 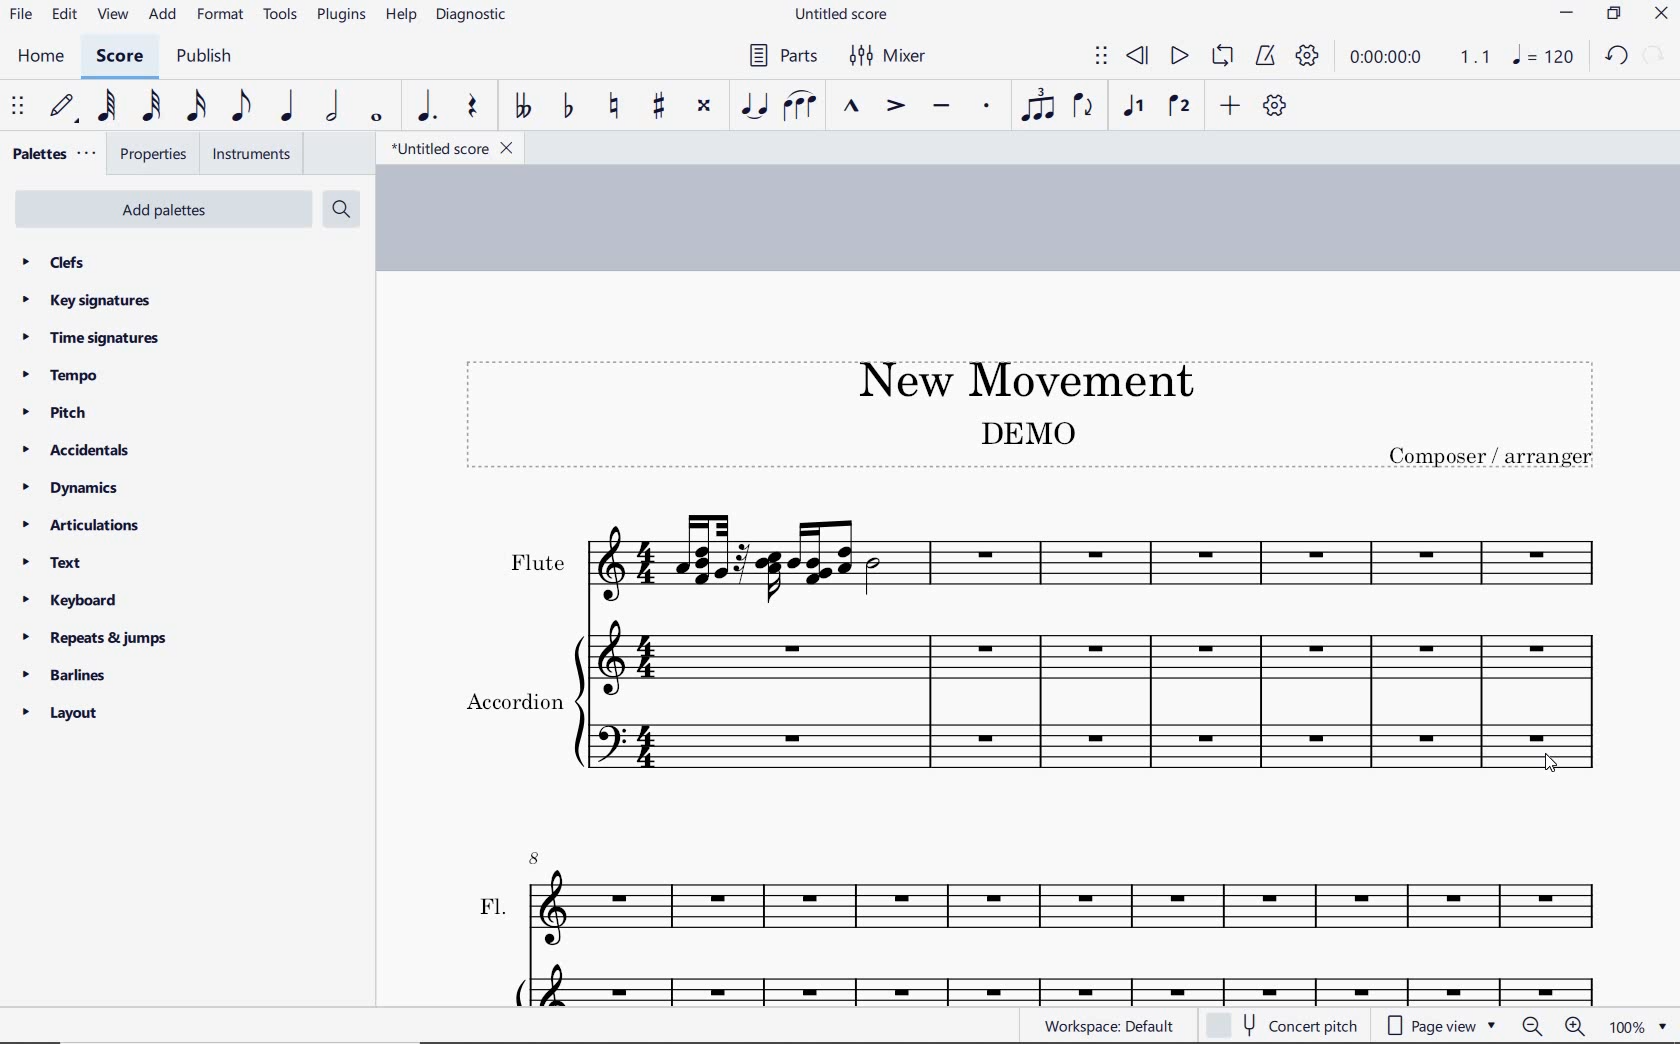 What do you see at coordinates (286, 107) in the screenshot?
I see `quarter note` at bounding box center [286, 107].